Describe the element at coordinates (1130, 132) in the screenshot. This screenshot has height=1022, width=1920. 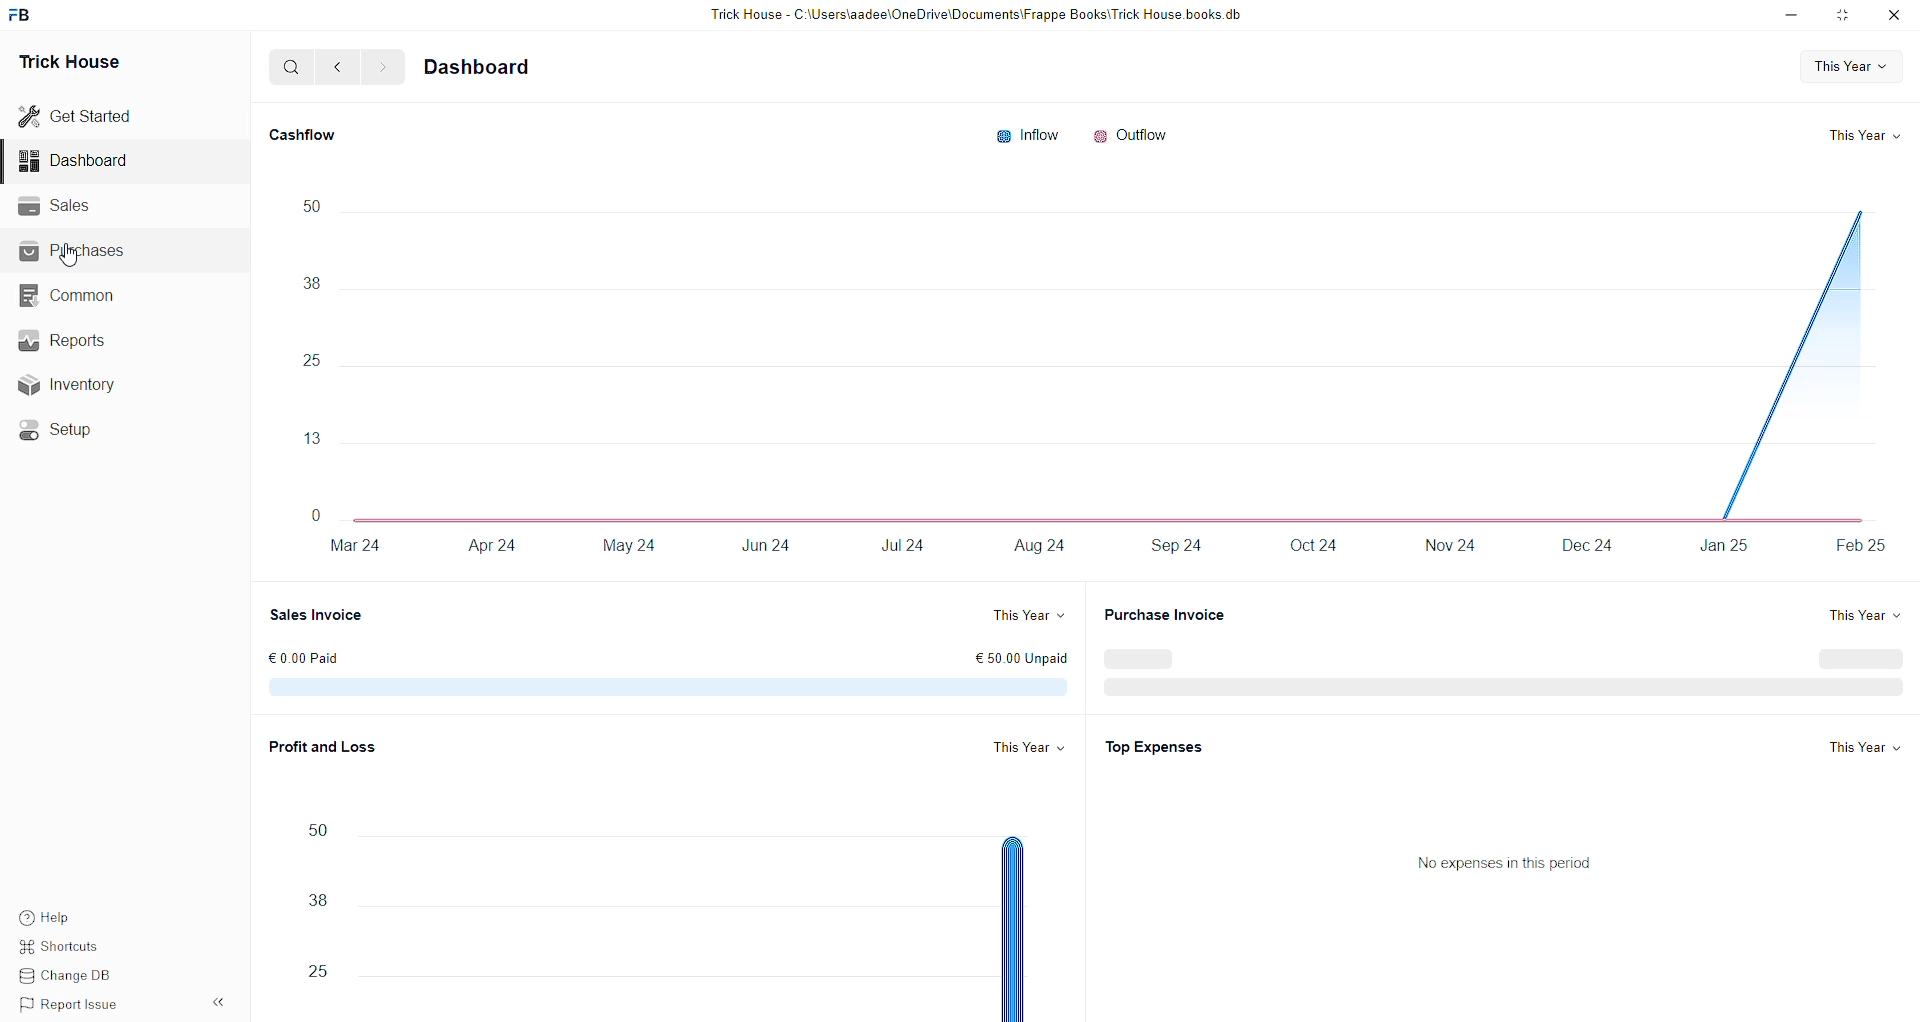
I see `Outflow` at that location.